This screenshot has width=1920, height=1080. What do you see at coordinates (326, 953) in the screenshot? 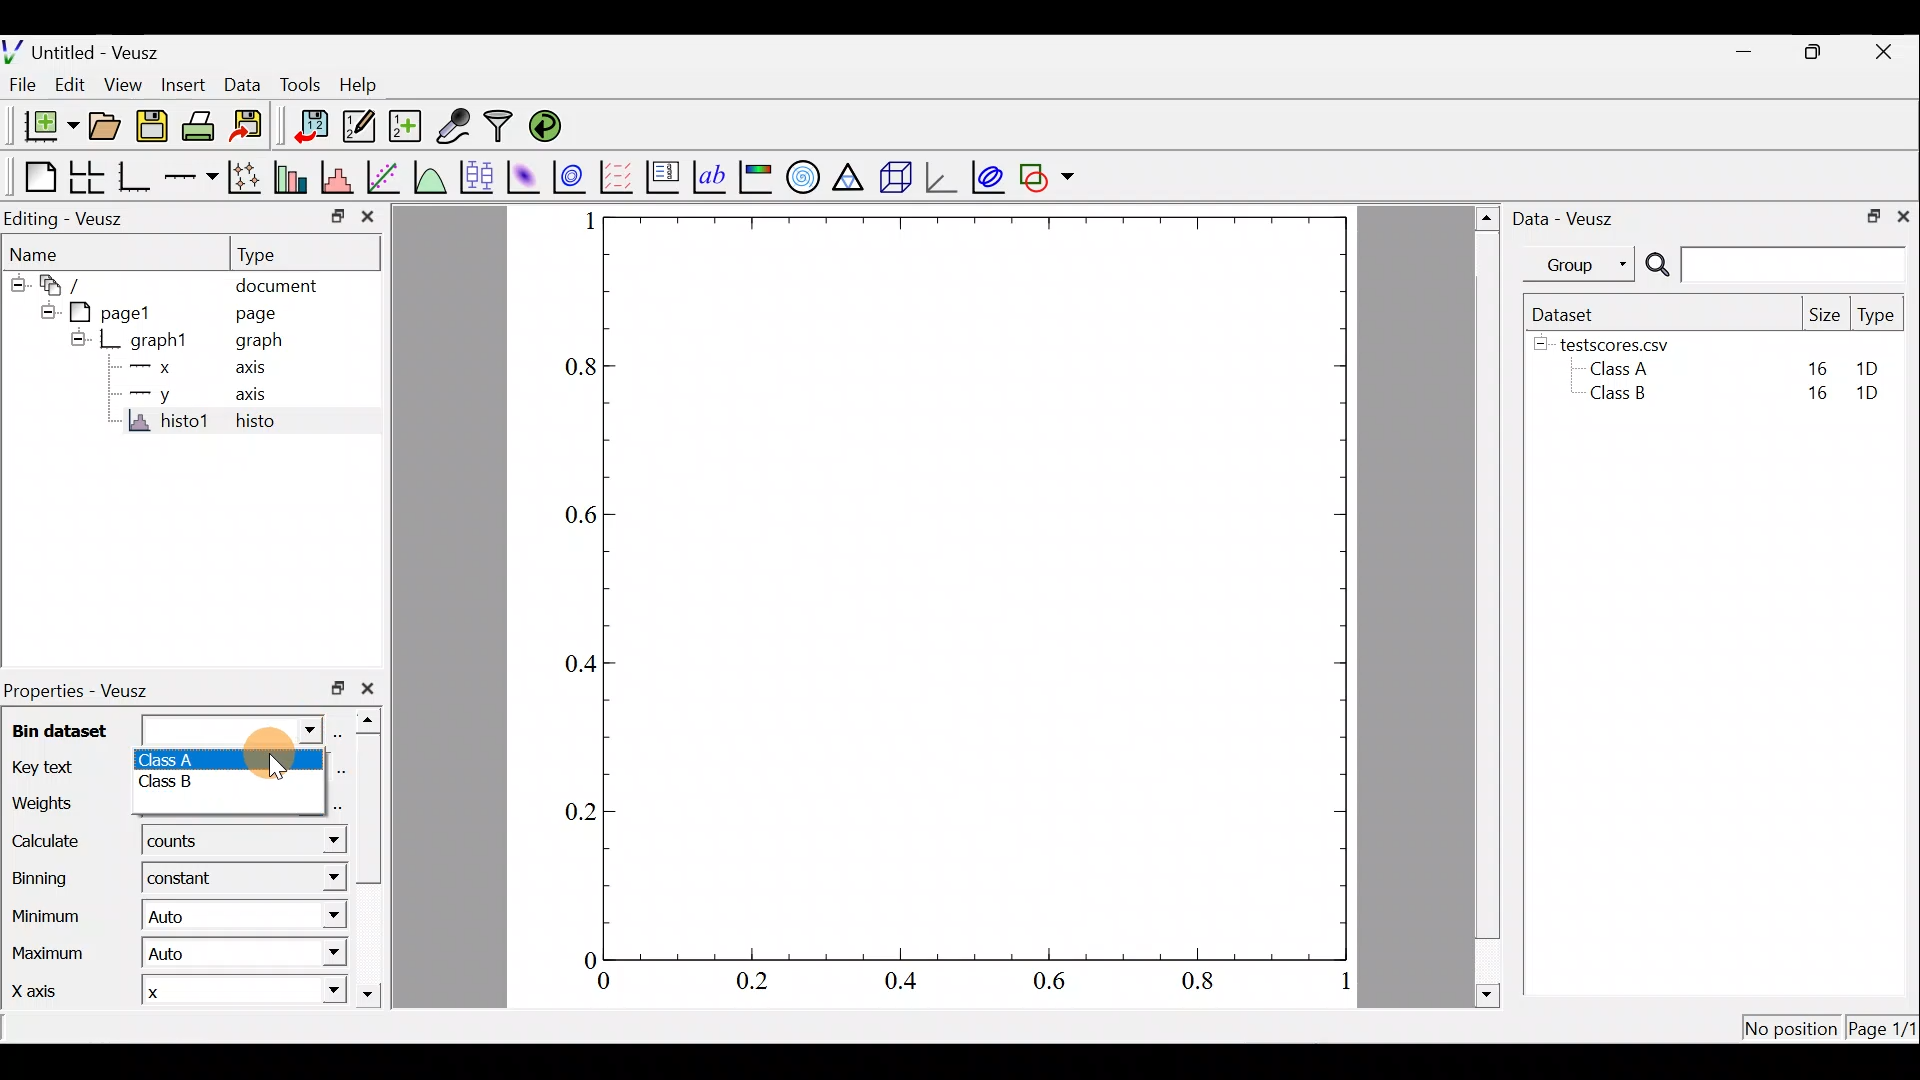
I see `Maximum dropdown` at bounding box center [326, 953].